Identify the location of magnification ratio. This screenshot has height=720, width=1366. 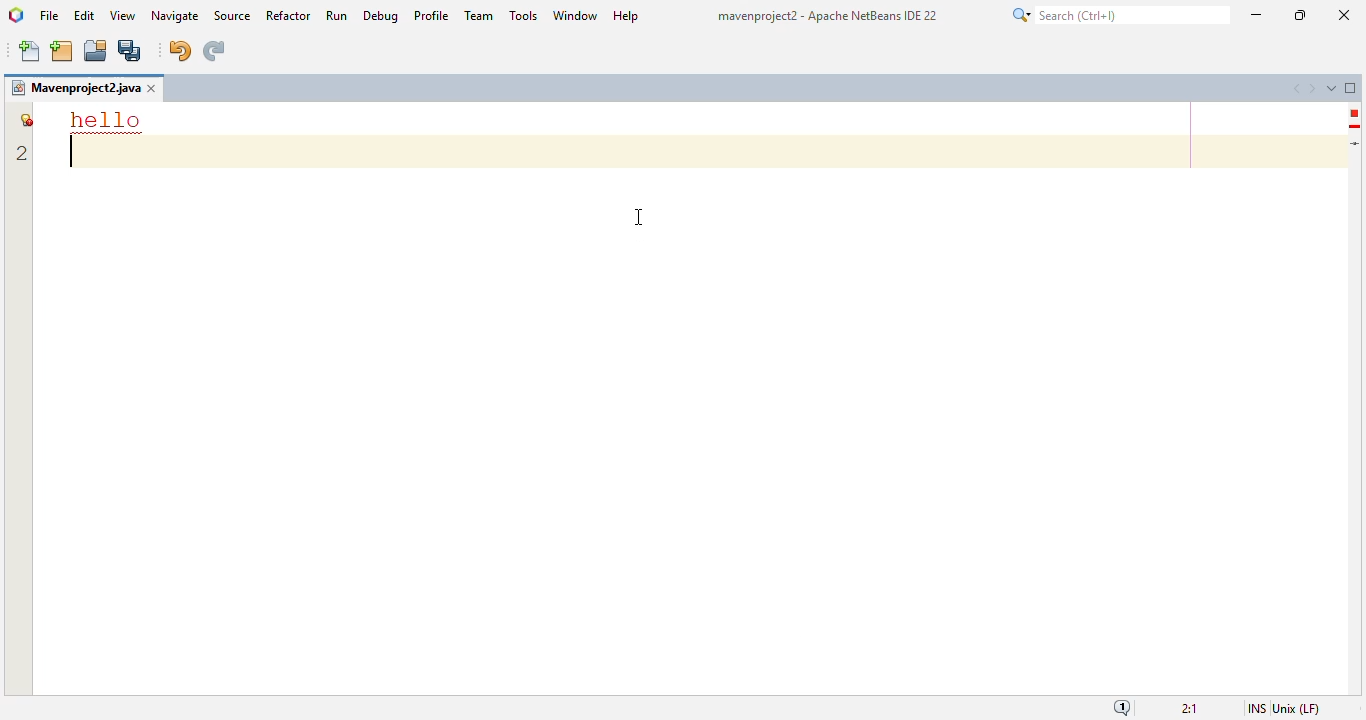
(1188, 707).